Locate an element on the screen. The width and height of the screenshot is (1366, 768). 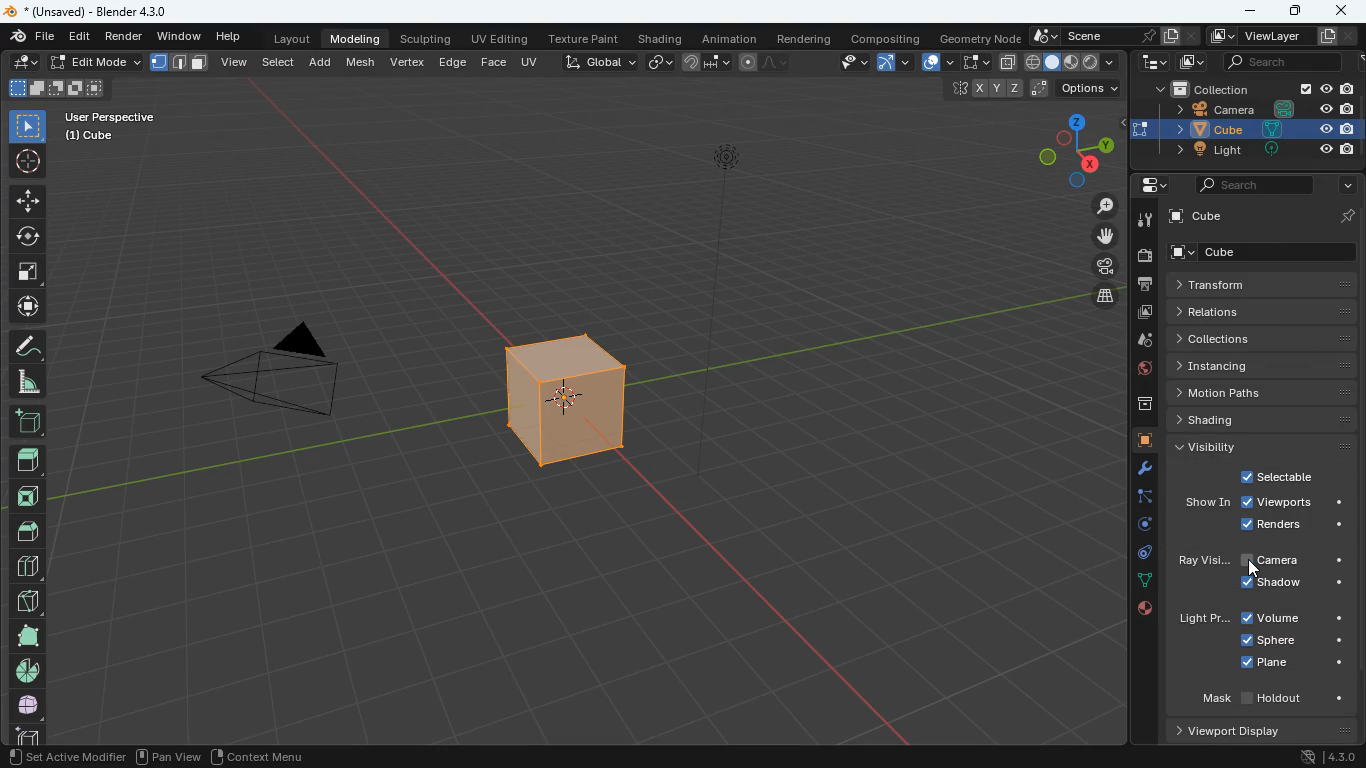
cube is located at coordinates (1257, 128).